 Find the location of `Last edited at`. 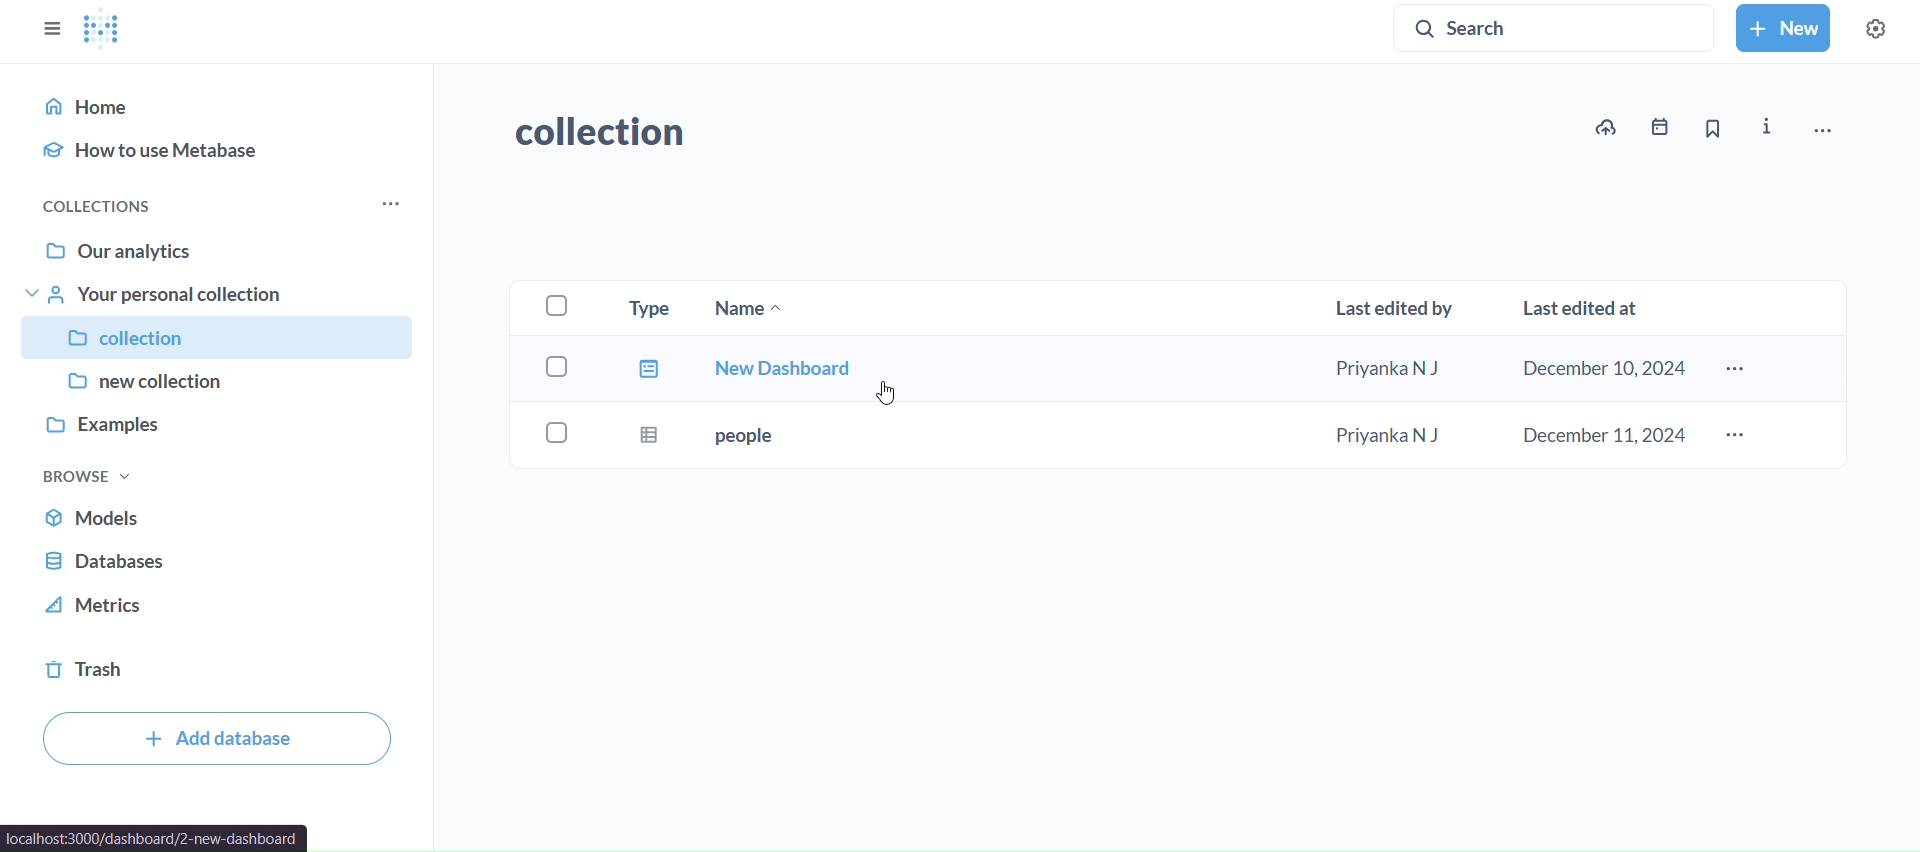

Last edited at is located at coordinates (1584, 310).